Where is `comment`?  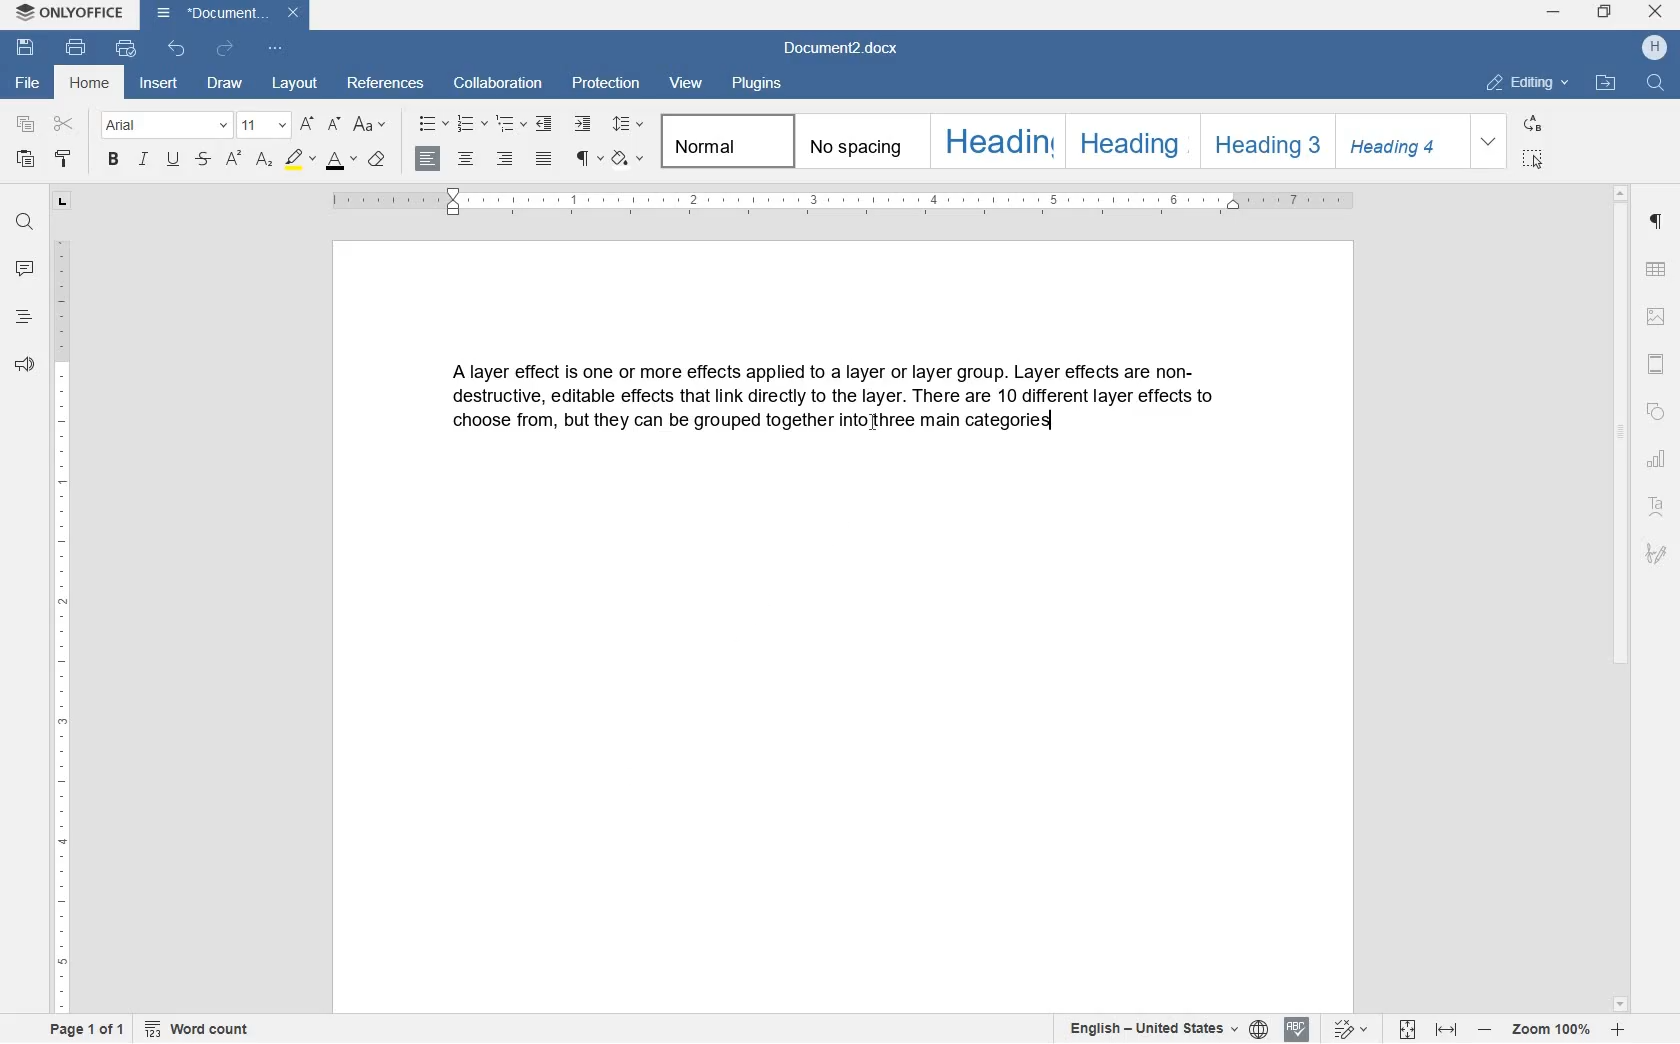 comment is located at coordinates (24, 269).